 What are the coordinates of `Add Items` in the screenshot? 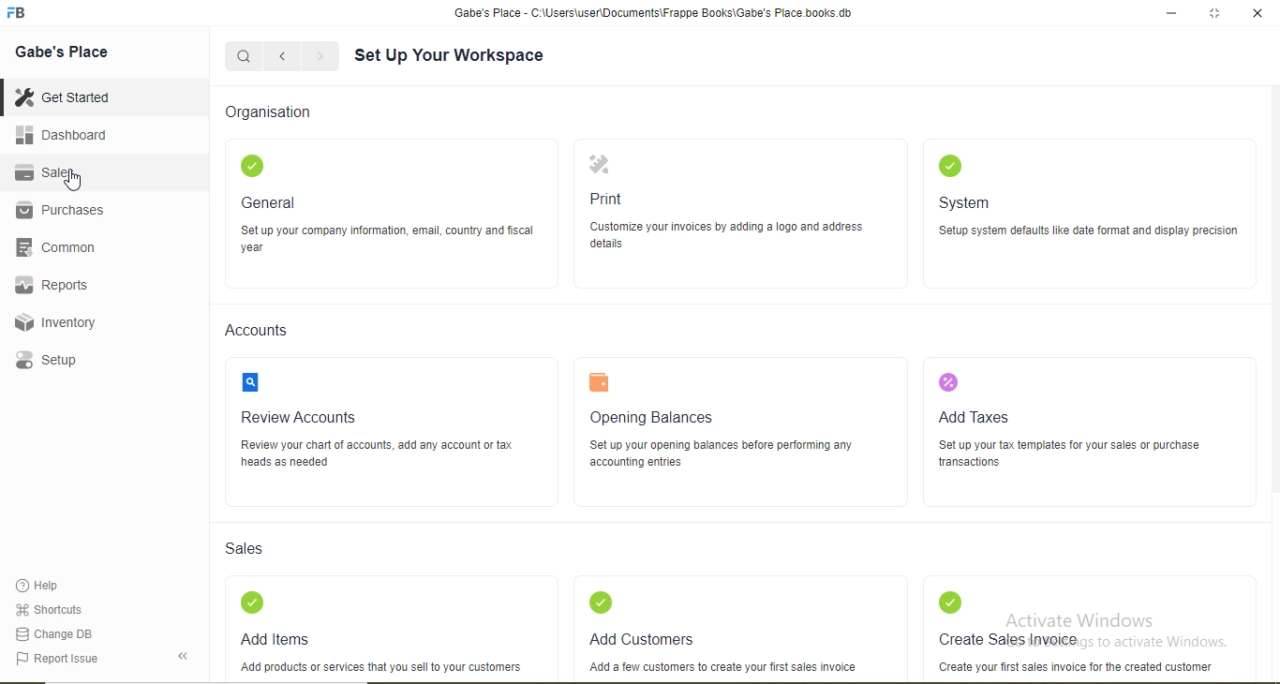 It's located at (280, 636).